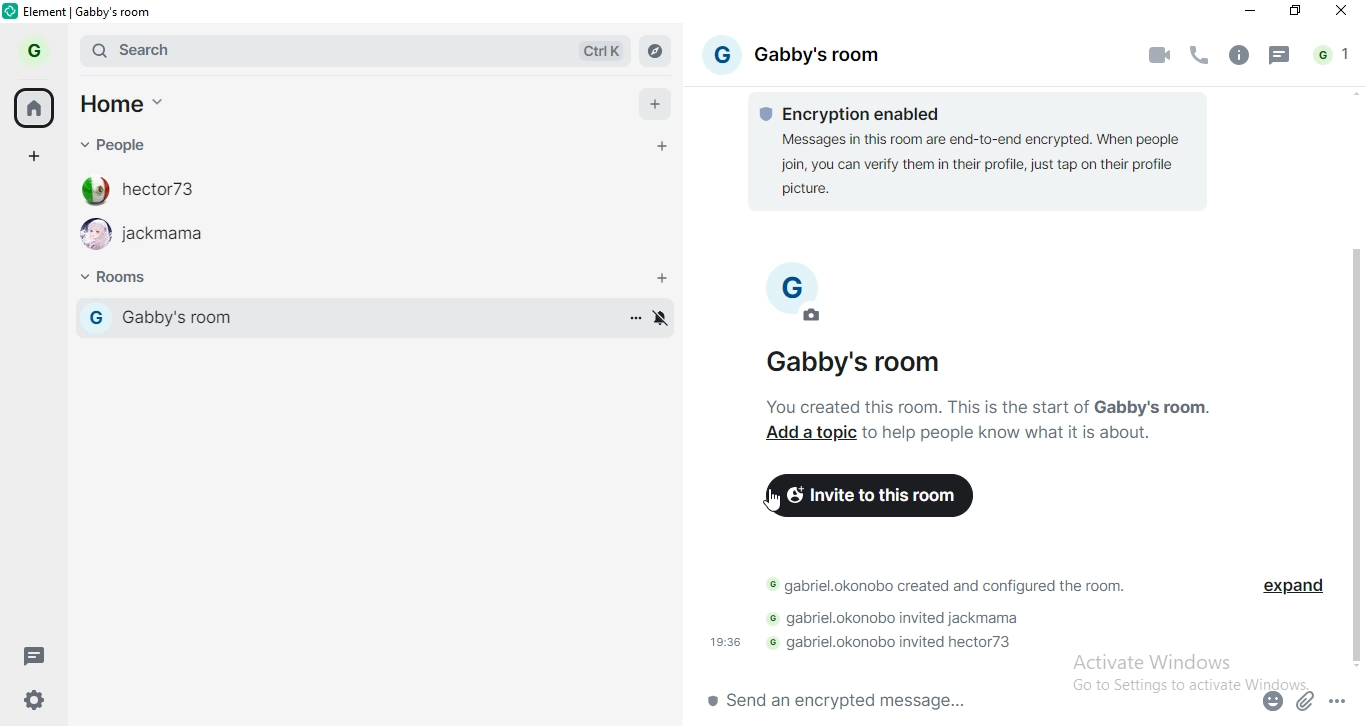 This screenshot has width=1366, height=726. I want to click on hecor73, so click(170, 192).